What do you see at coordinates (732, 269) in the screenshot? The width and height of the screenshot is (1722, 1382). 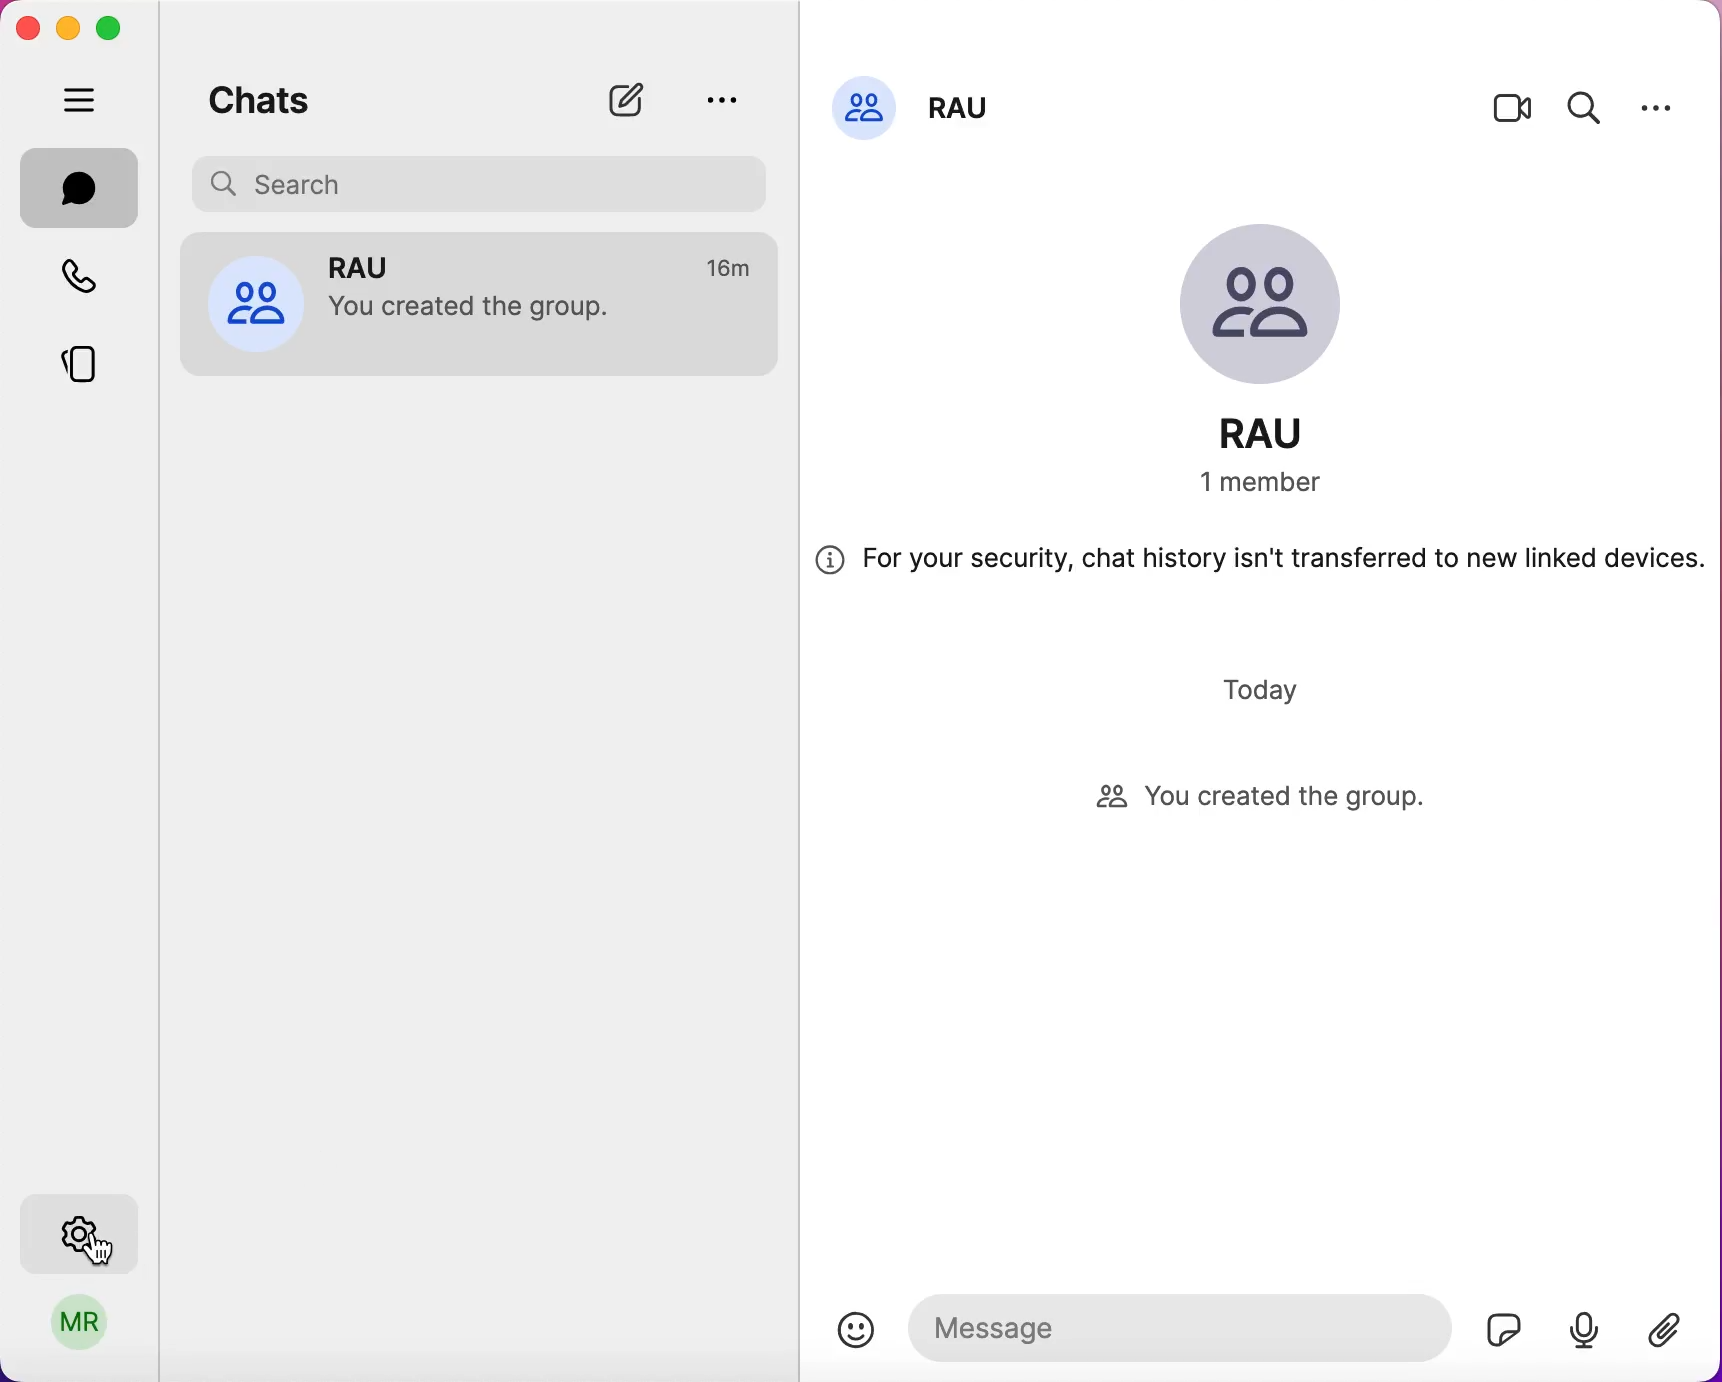 I see `16m` at bounding box center [732, 269].